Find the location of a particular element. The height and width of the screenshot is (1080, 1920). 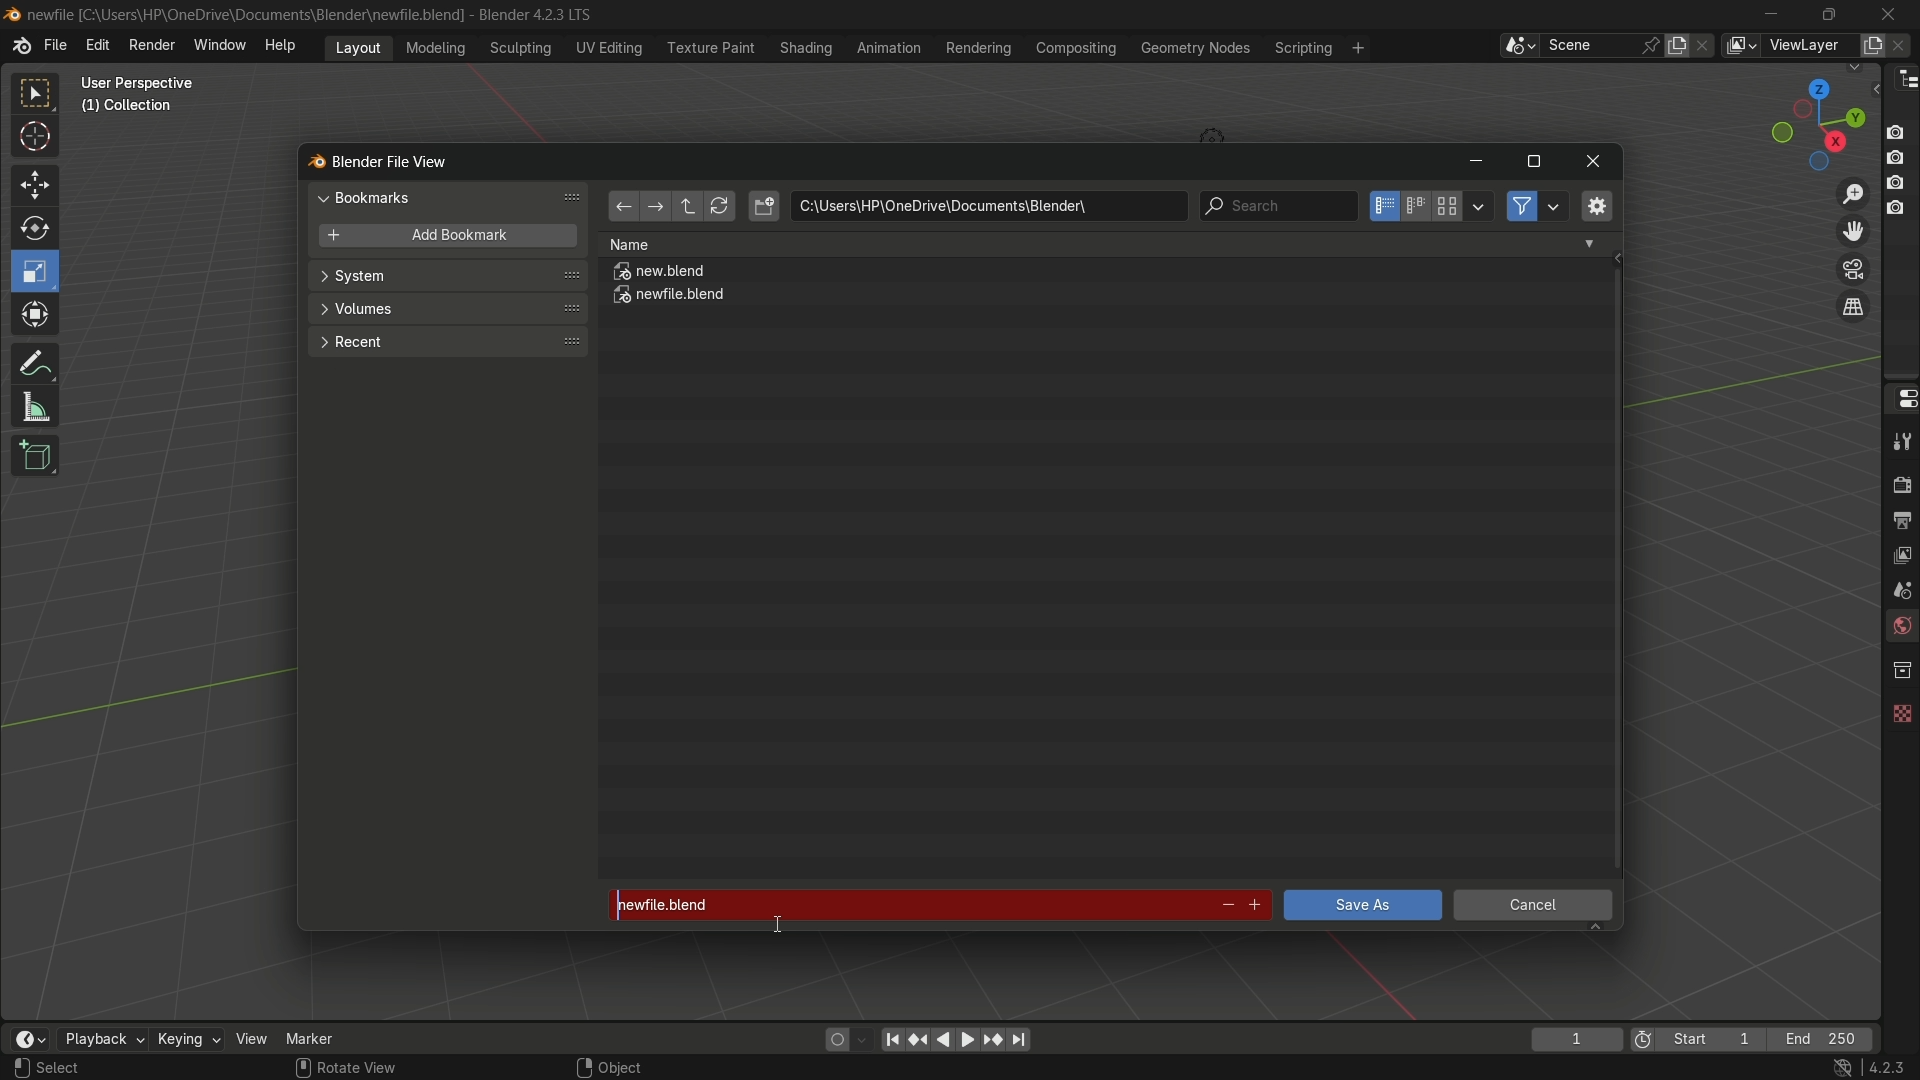

final frame of the playback is located at coordinates (1822, 1040).